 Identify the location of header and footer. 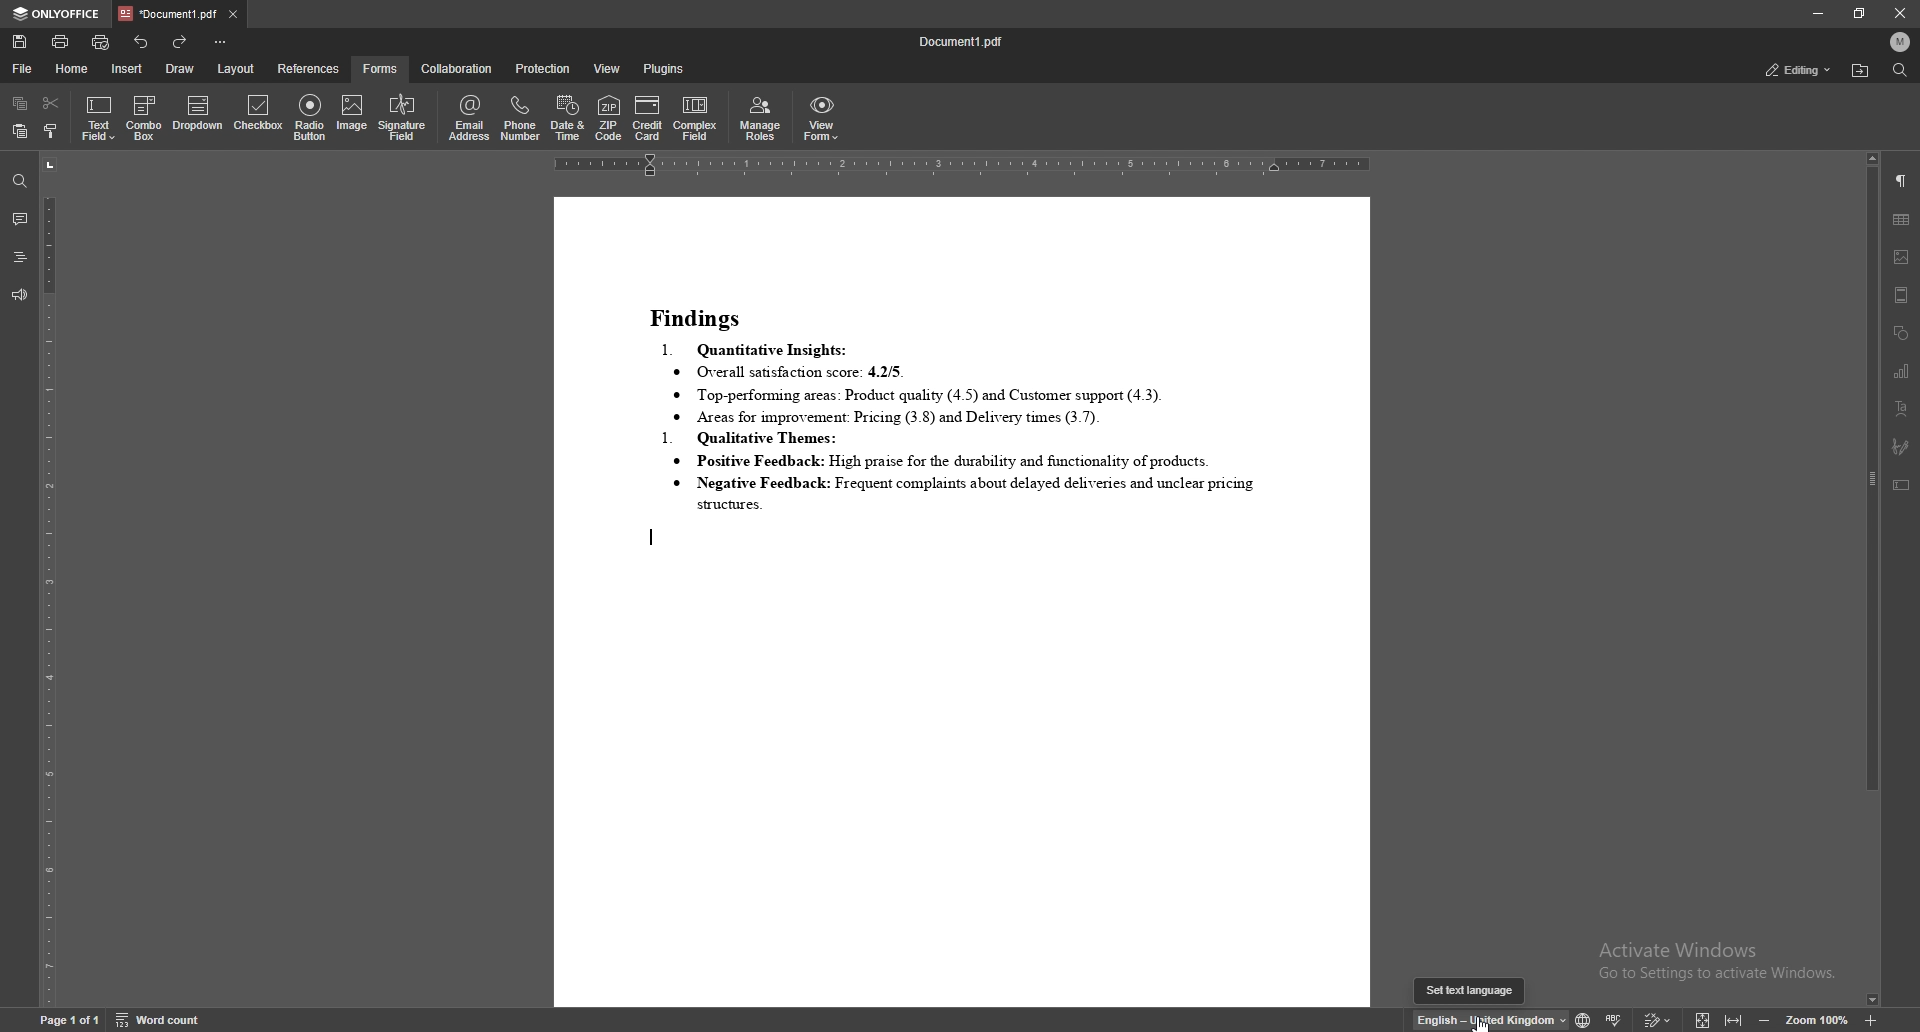
(1902, 295).